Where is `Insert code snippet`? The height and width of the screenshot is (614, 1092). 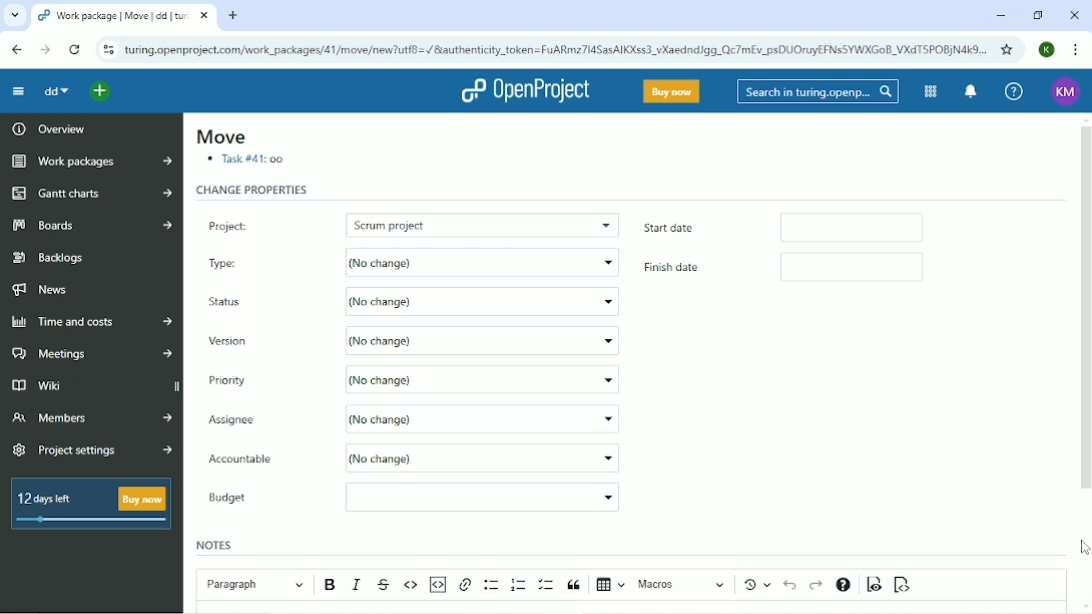 Insert code snippet is located at coordinates (437, 584).